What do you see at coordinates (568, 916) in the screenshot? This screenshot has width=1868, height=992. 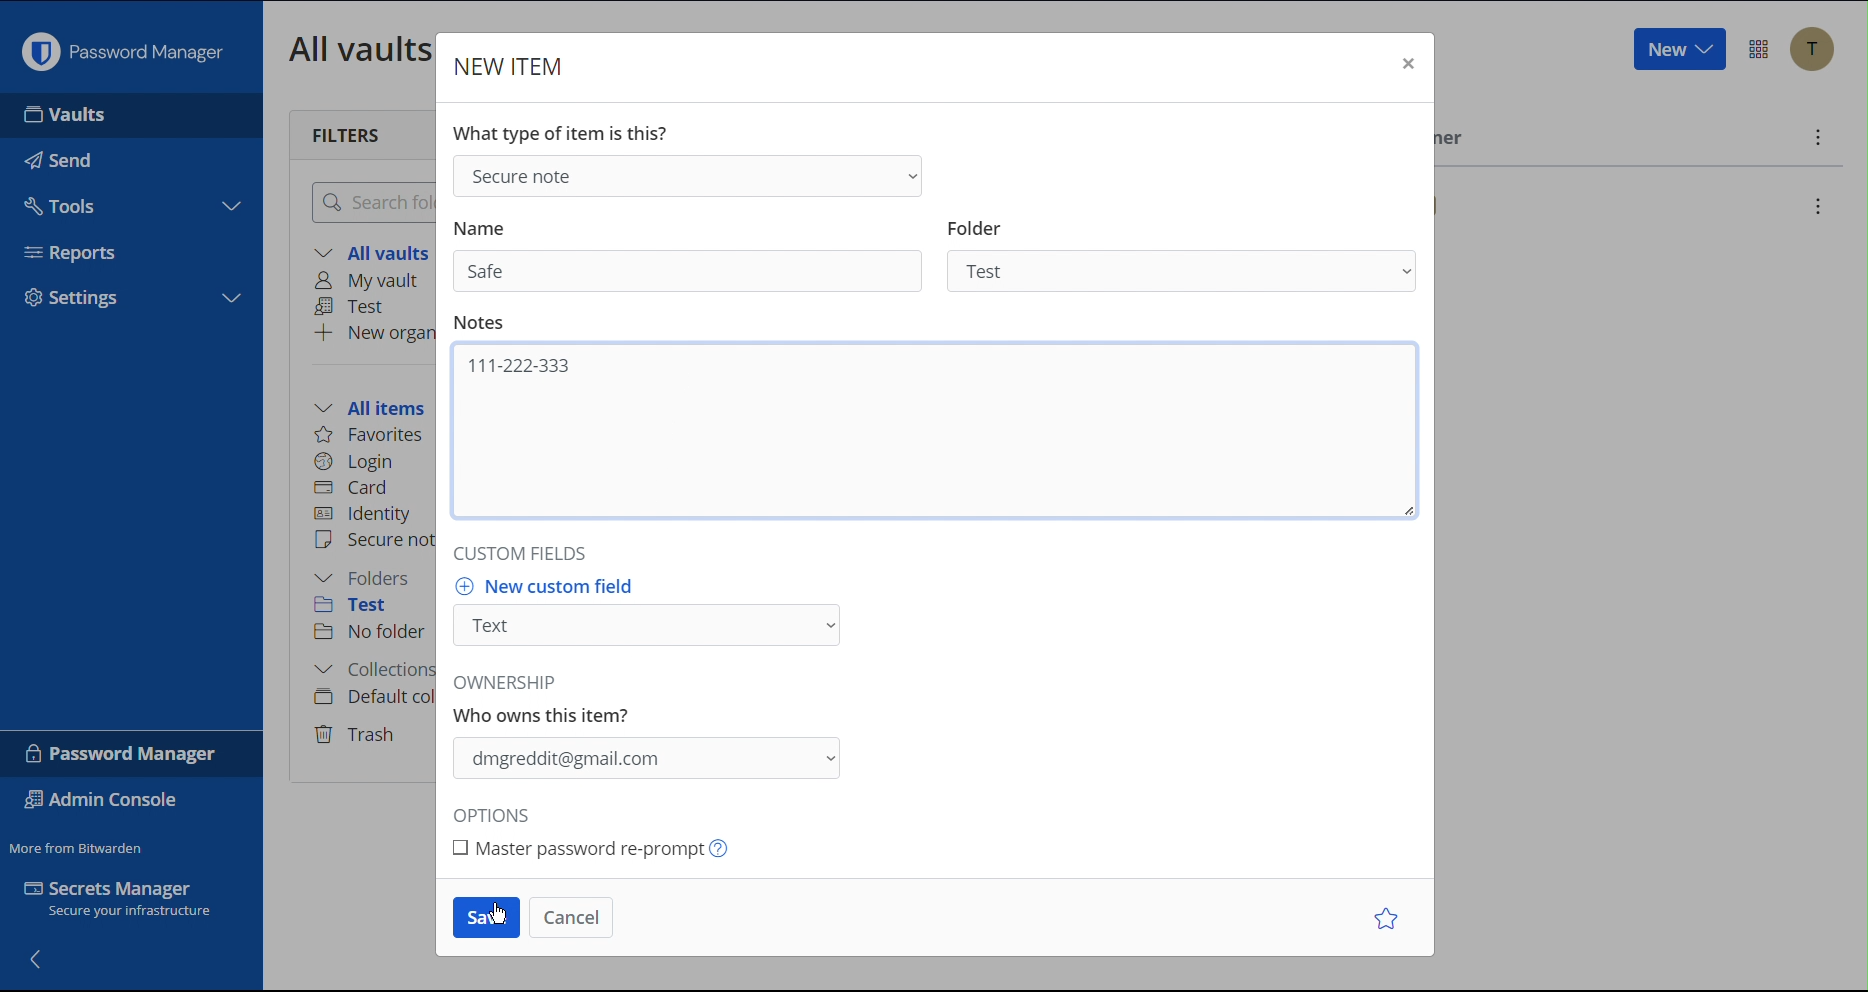 I see `Cancel` at bounding box center [568, 916].